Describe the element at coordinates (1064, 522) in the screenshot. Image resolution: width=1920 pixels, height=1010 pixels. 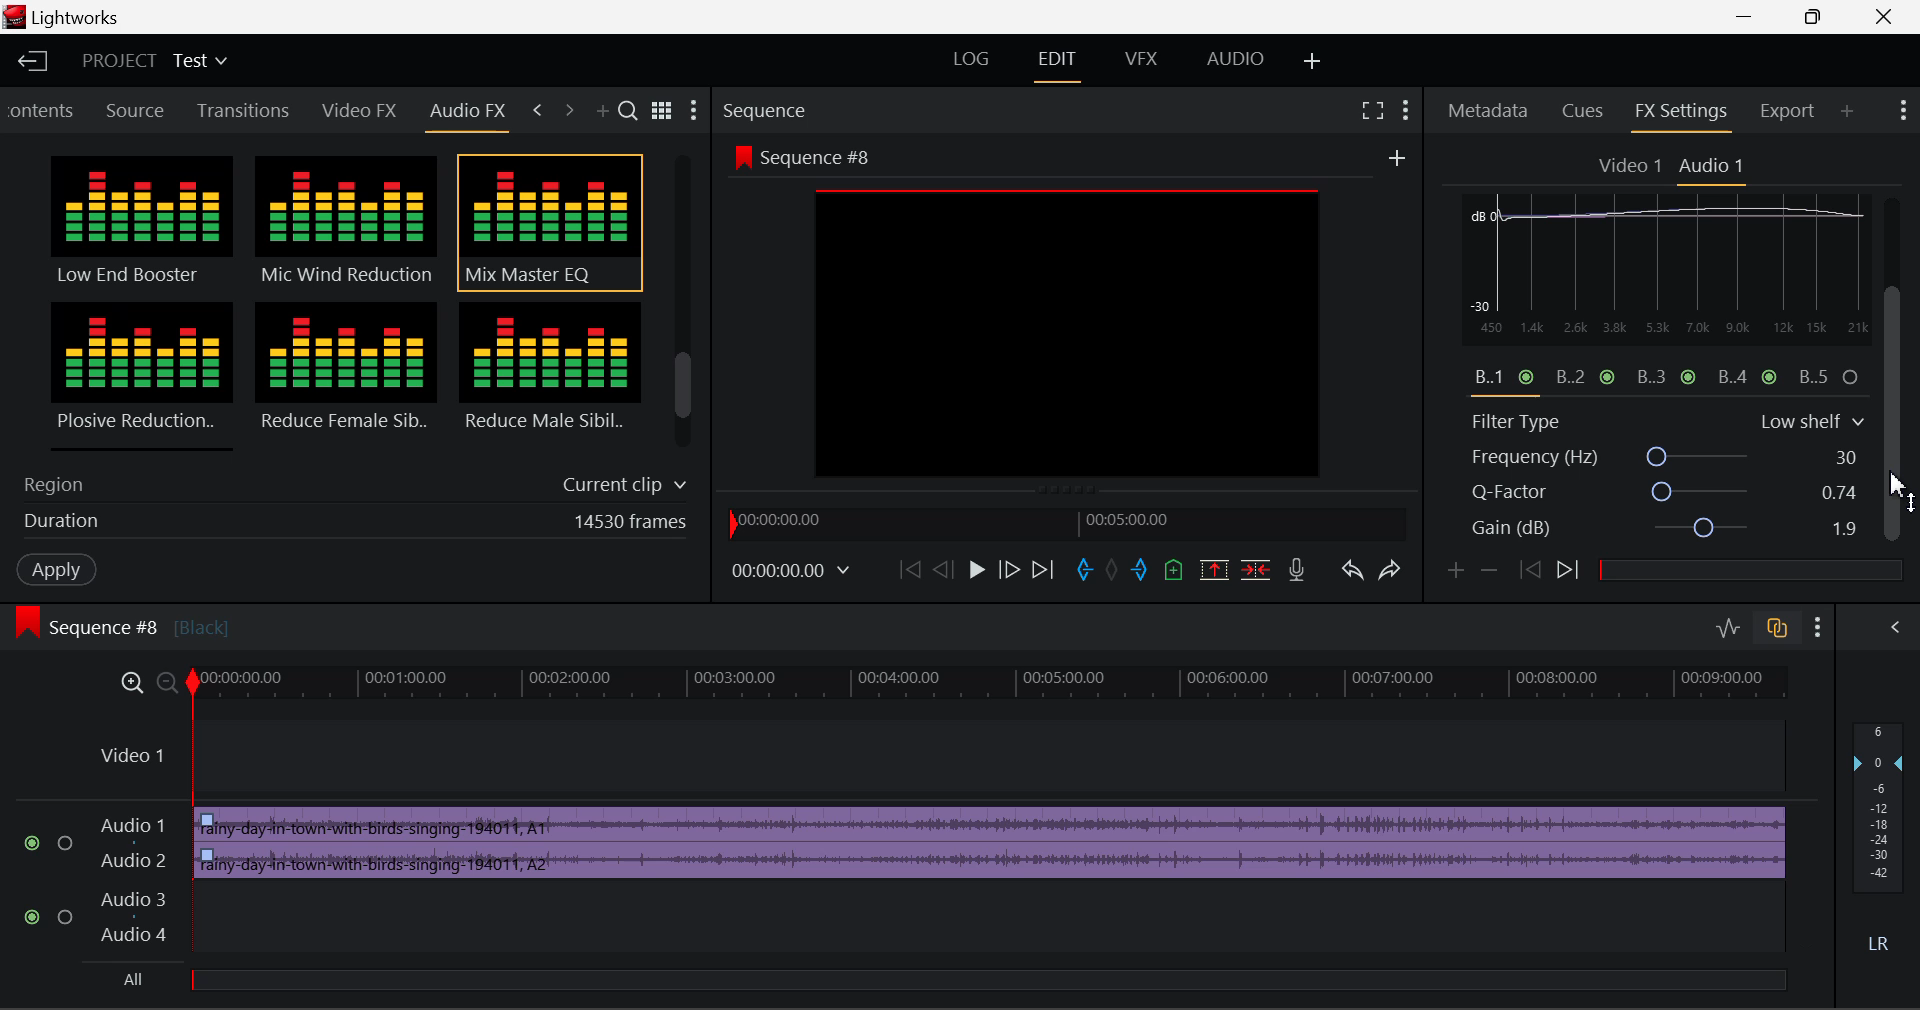
I see `Project Timeline Navigator` at that location.